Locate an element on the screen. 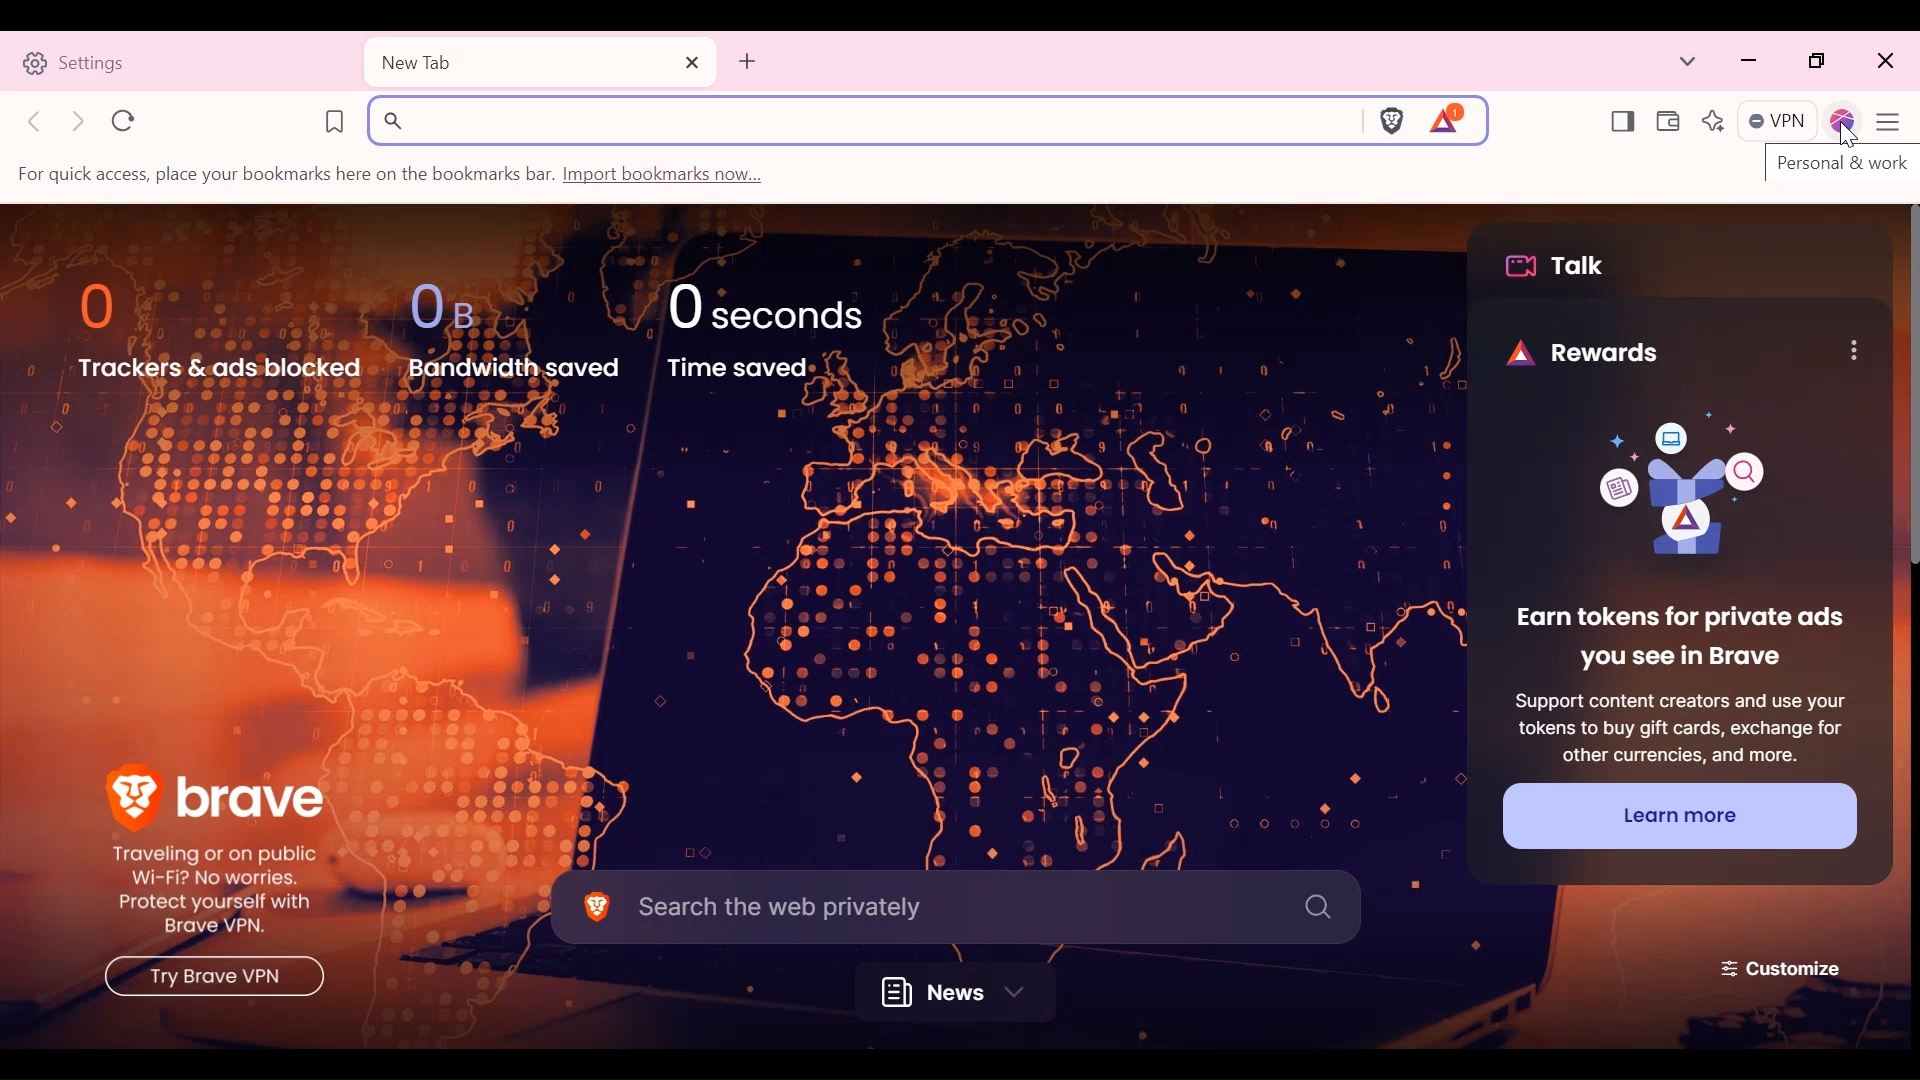 The image size is (1920, 1080).  is located at coordinates (209, 980).